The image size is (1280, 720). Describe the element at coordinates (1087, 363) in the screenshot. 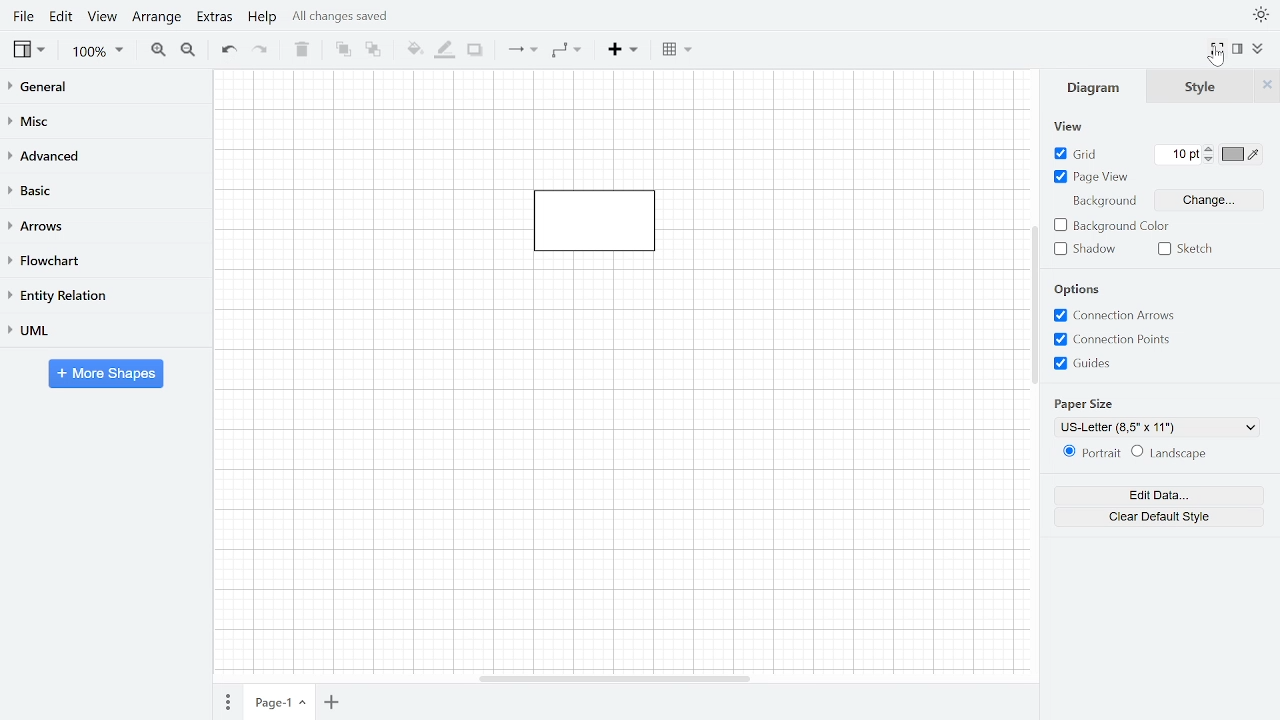

I see `Guides` at that location.